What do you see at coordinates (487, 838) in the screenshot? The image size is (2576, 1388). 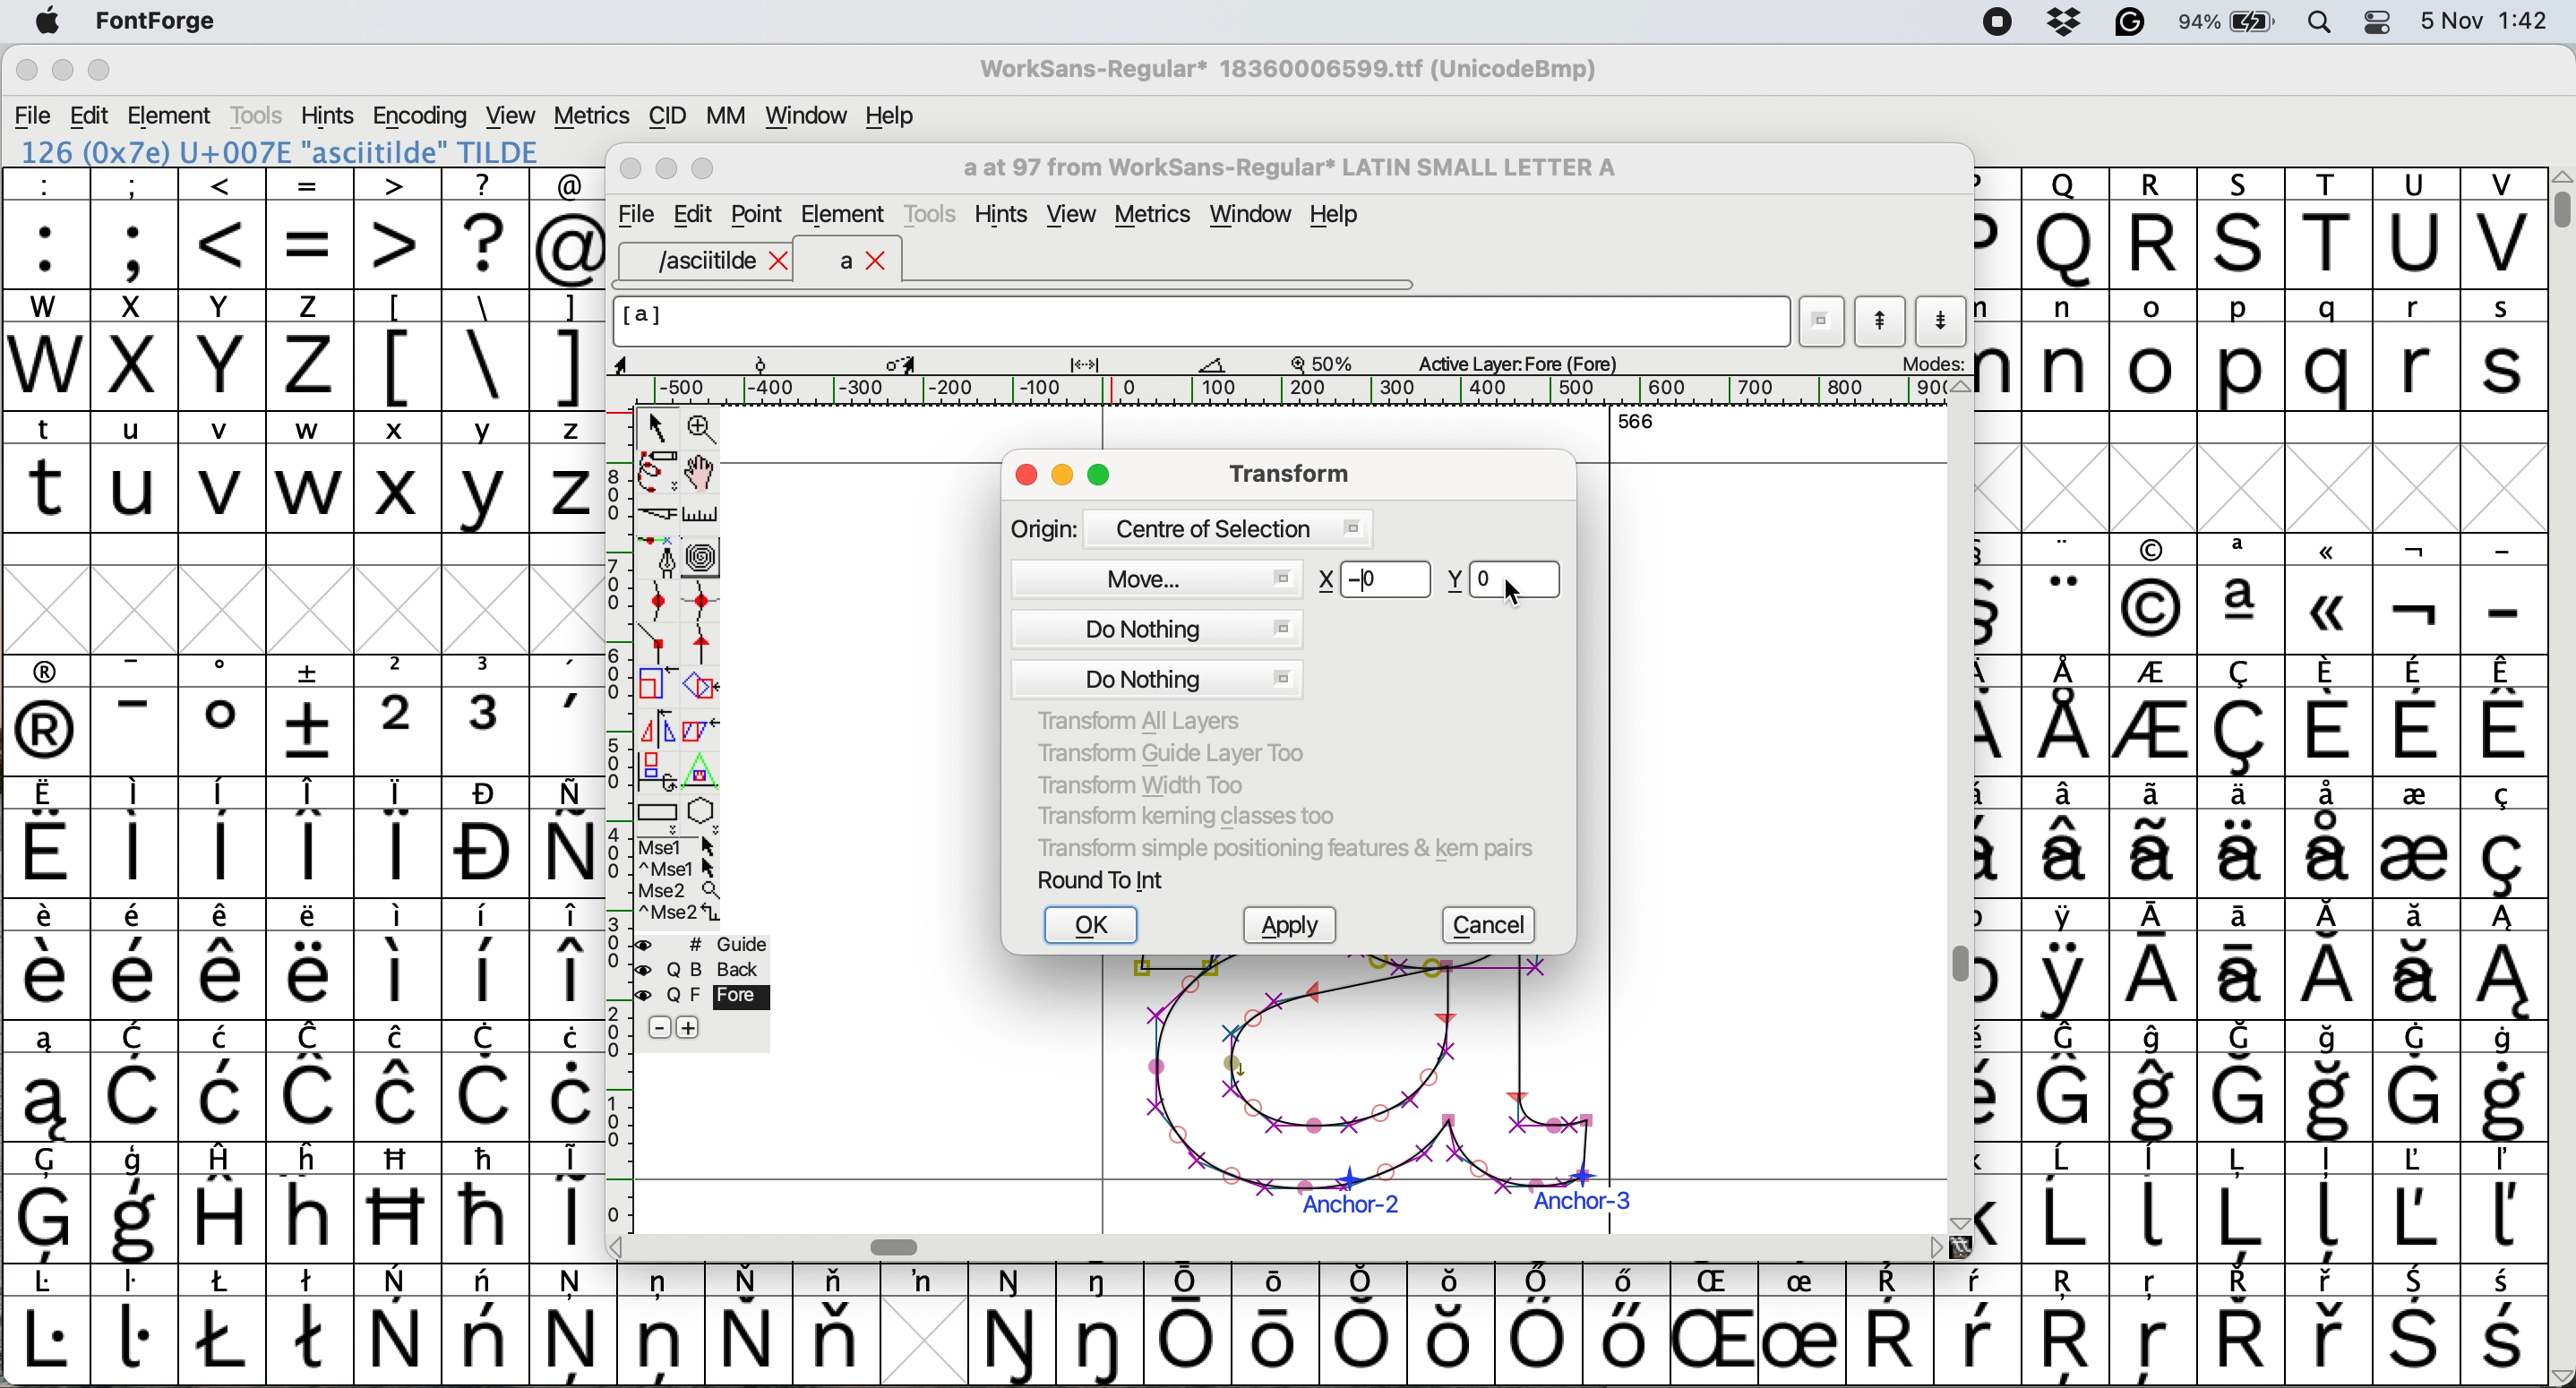 I see `symbol` at bounding box center [487, 838].